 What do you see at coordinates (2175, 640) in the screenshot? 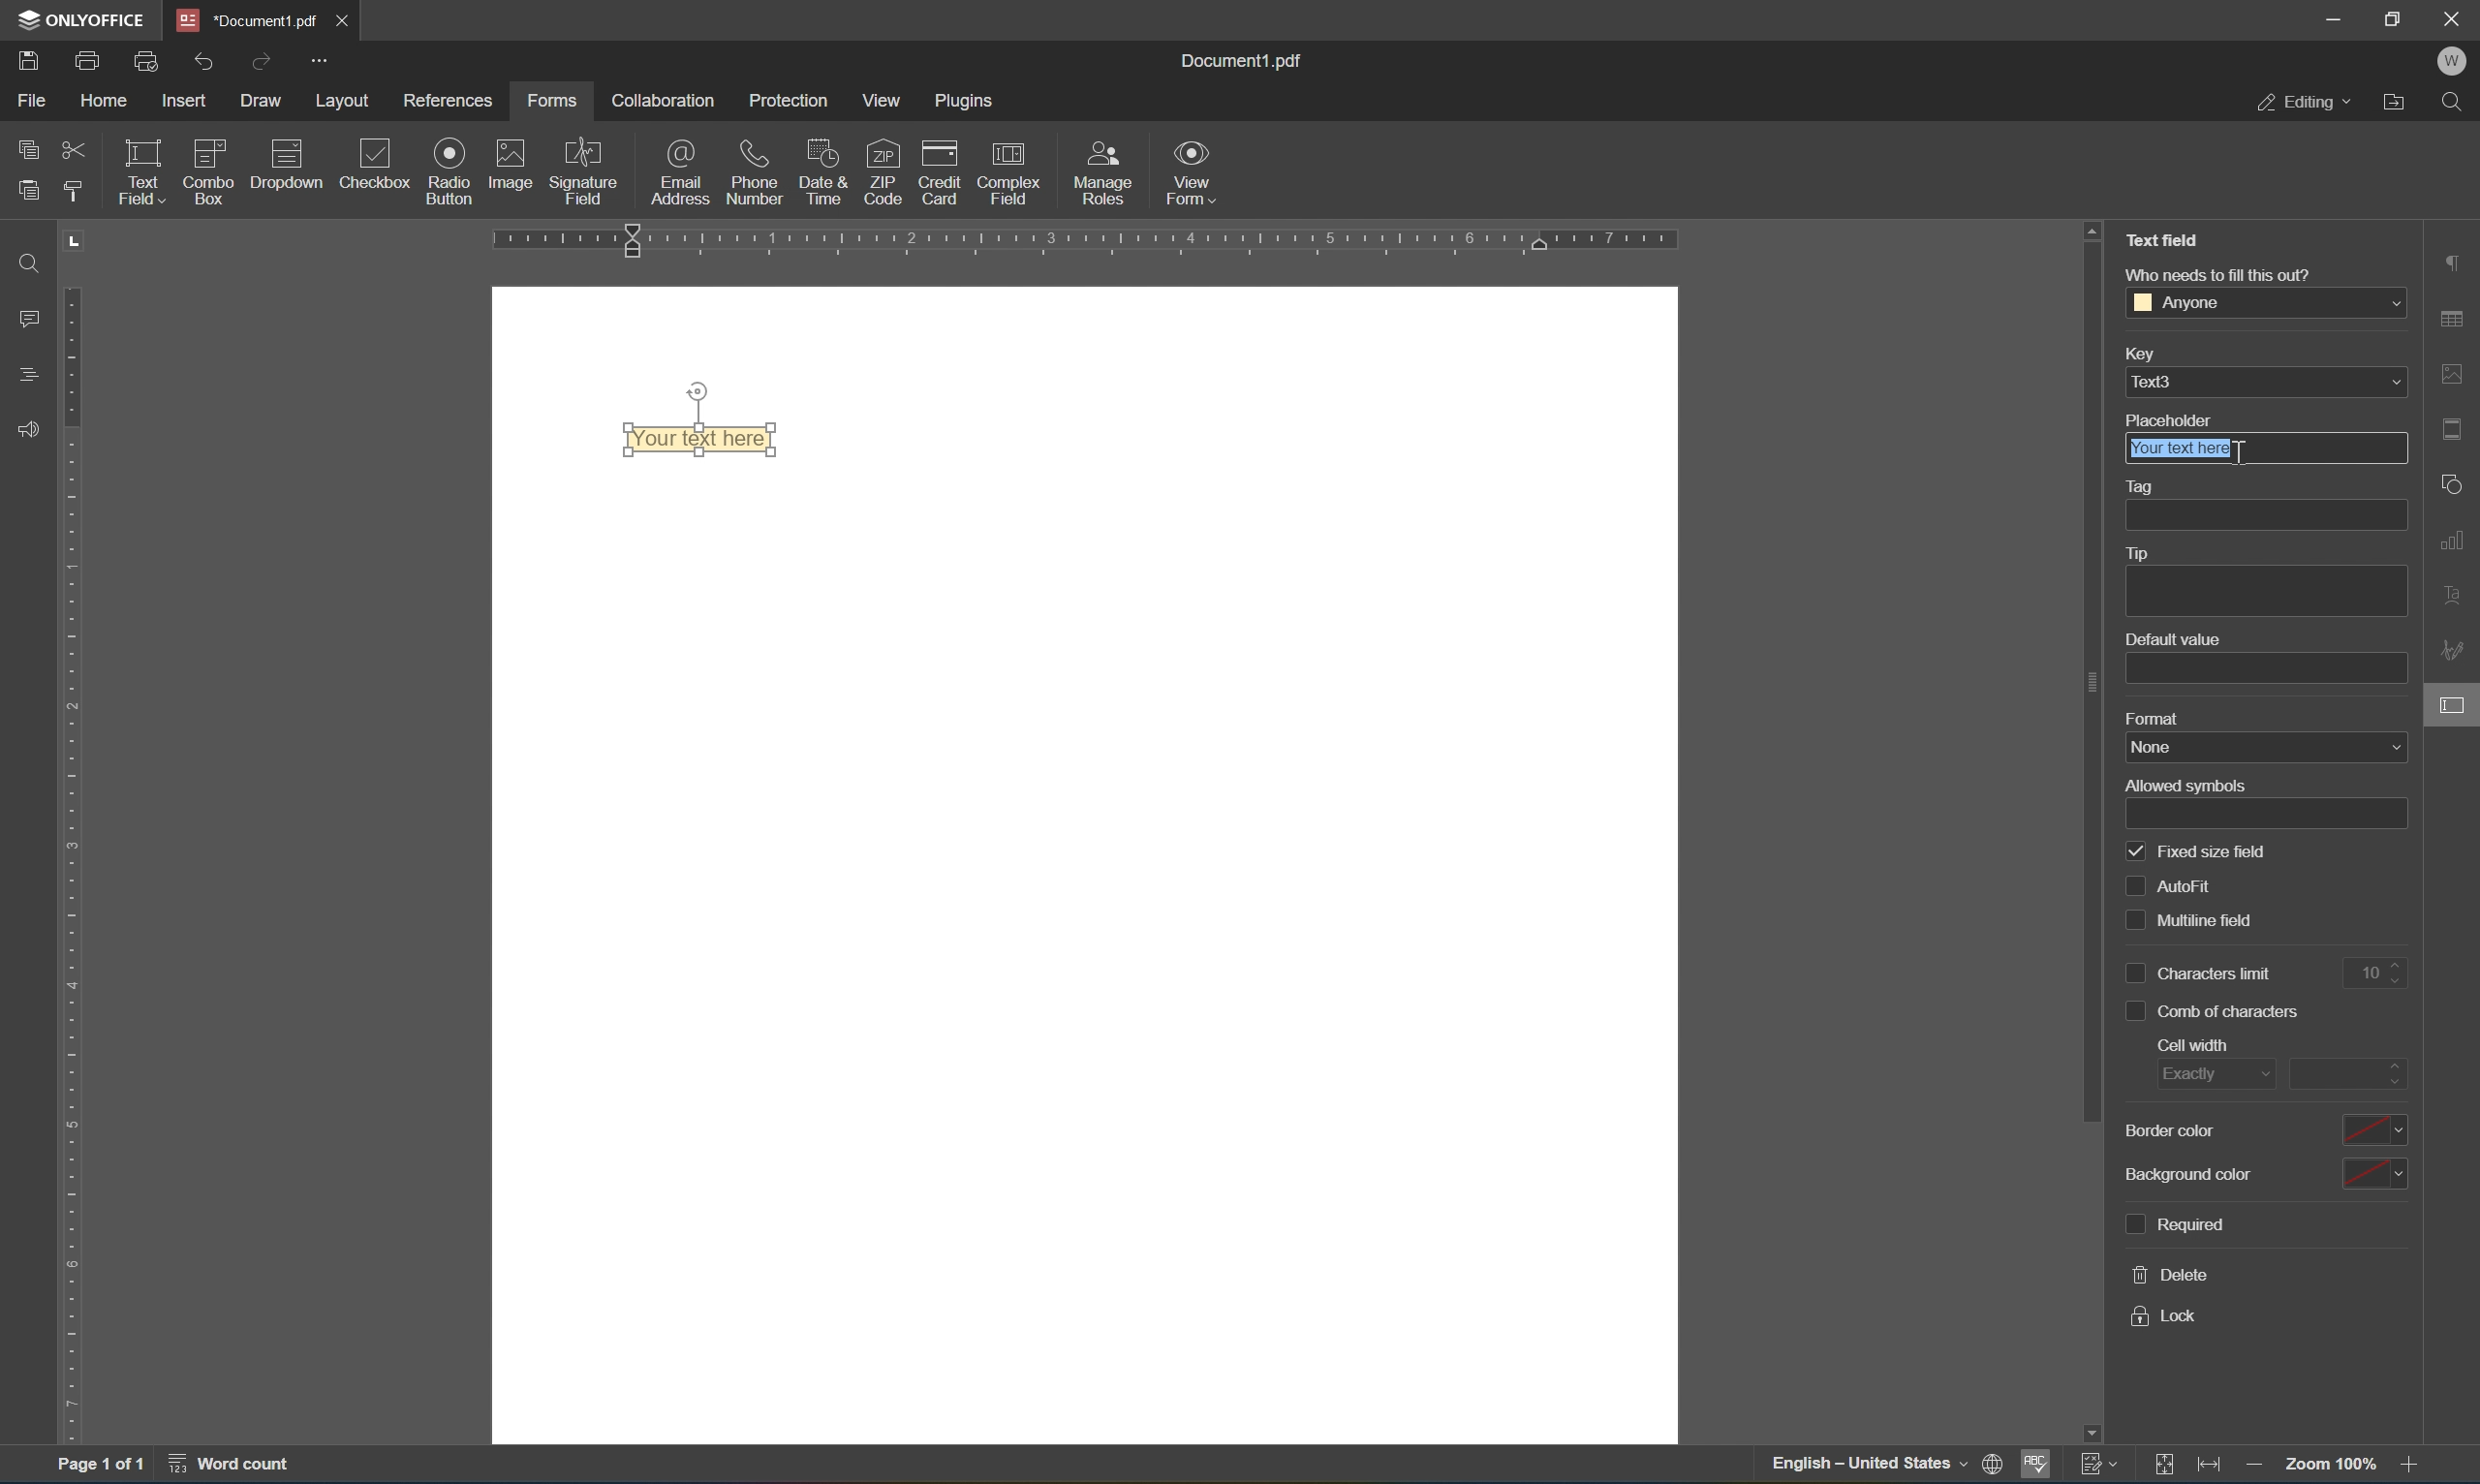
I see `default value` at bounding box center [2175, 640].